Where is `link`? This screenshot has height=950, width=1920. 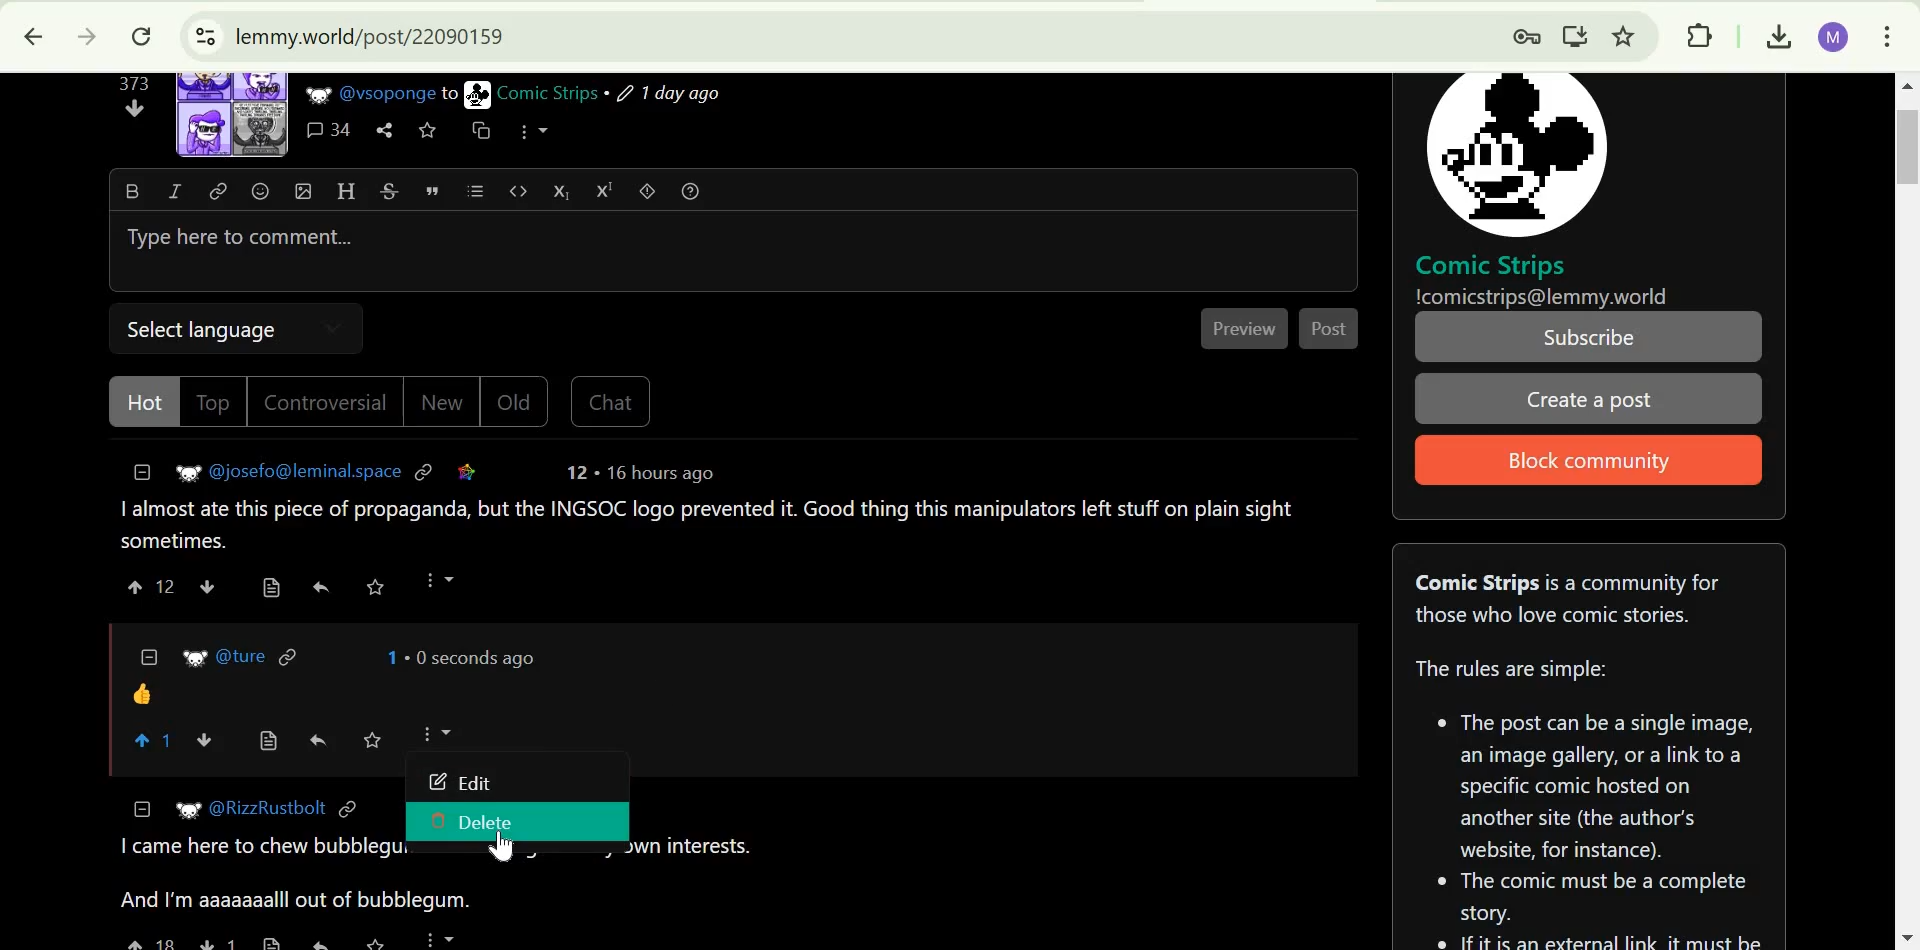
link is located at coordinates (347, 811).